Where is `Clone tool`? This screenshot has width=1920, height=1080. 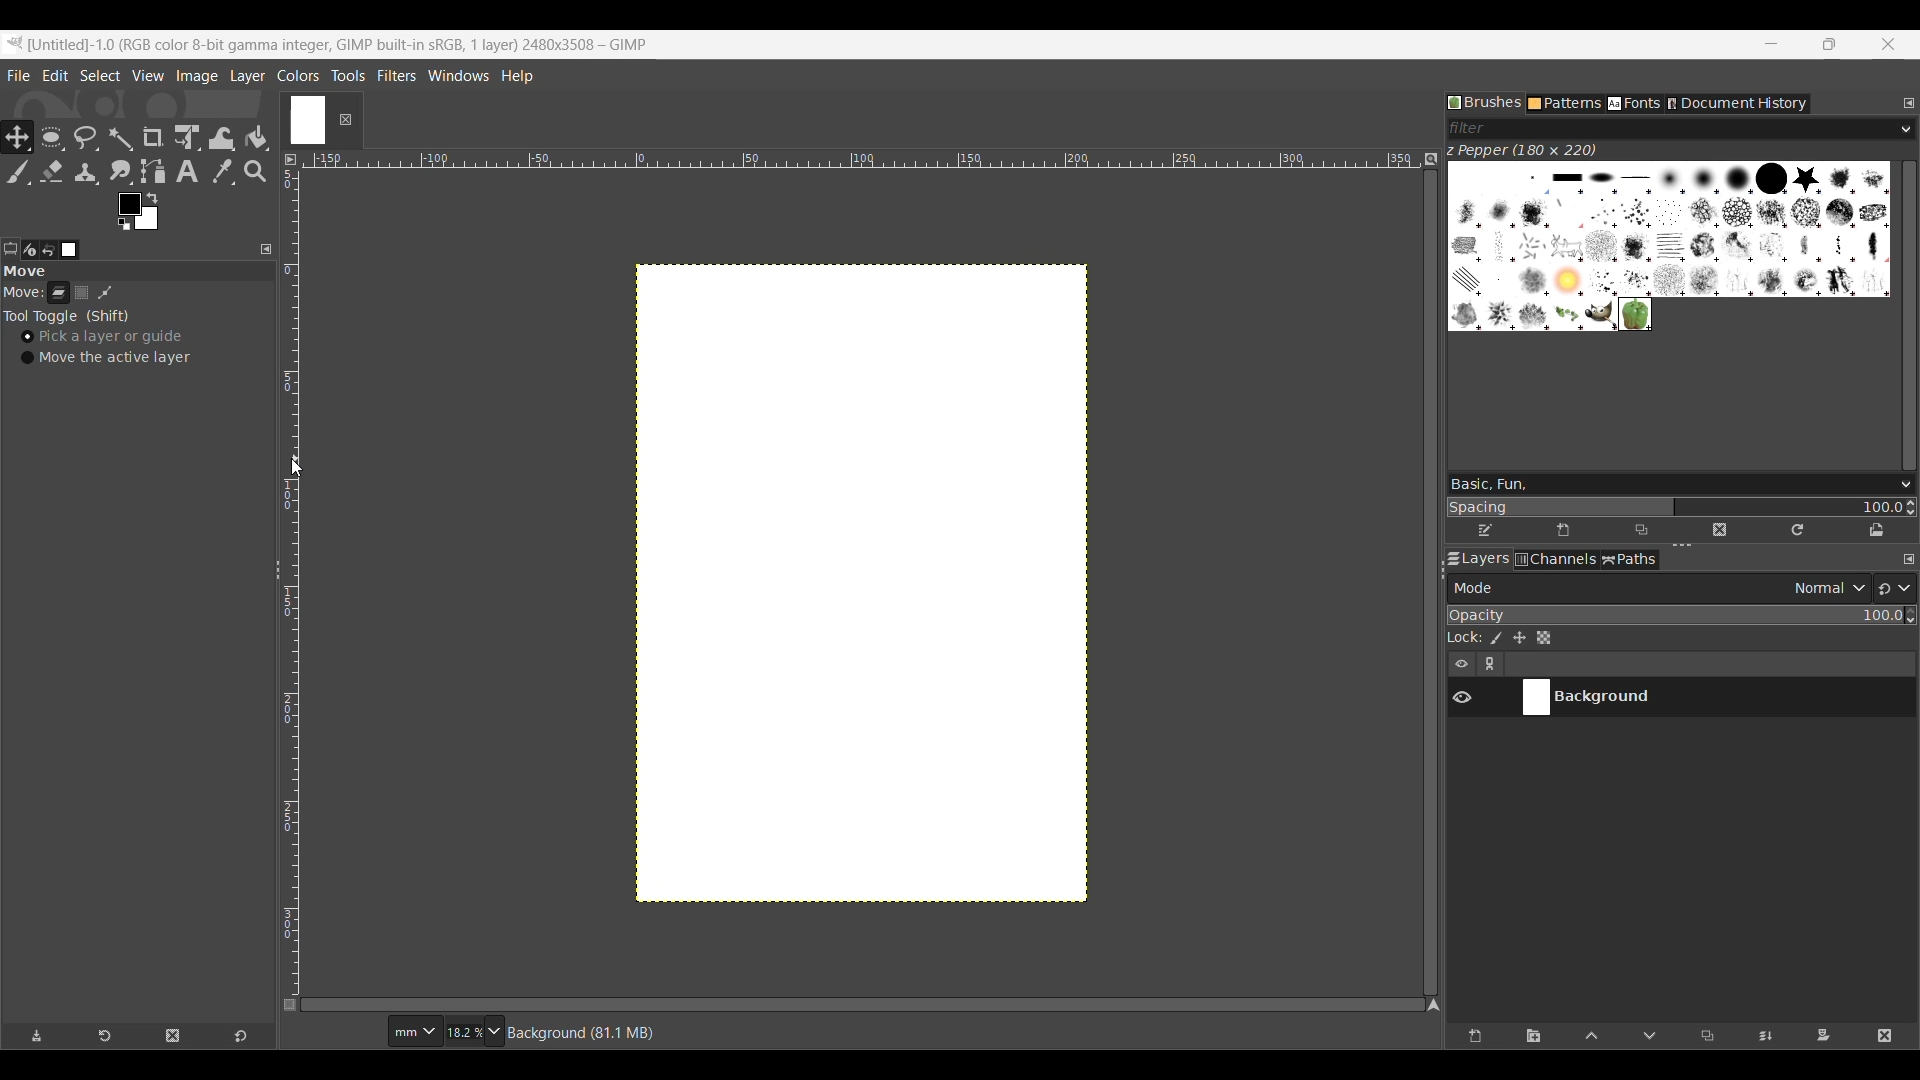 Clone tool is located at coordinates (87, 173).